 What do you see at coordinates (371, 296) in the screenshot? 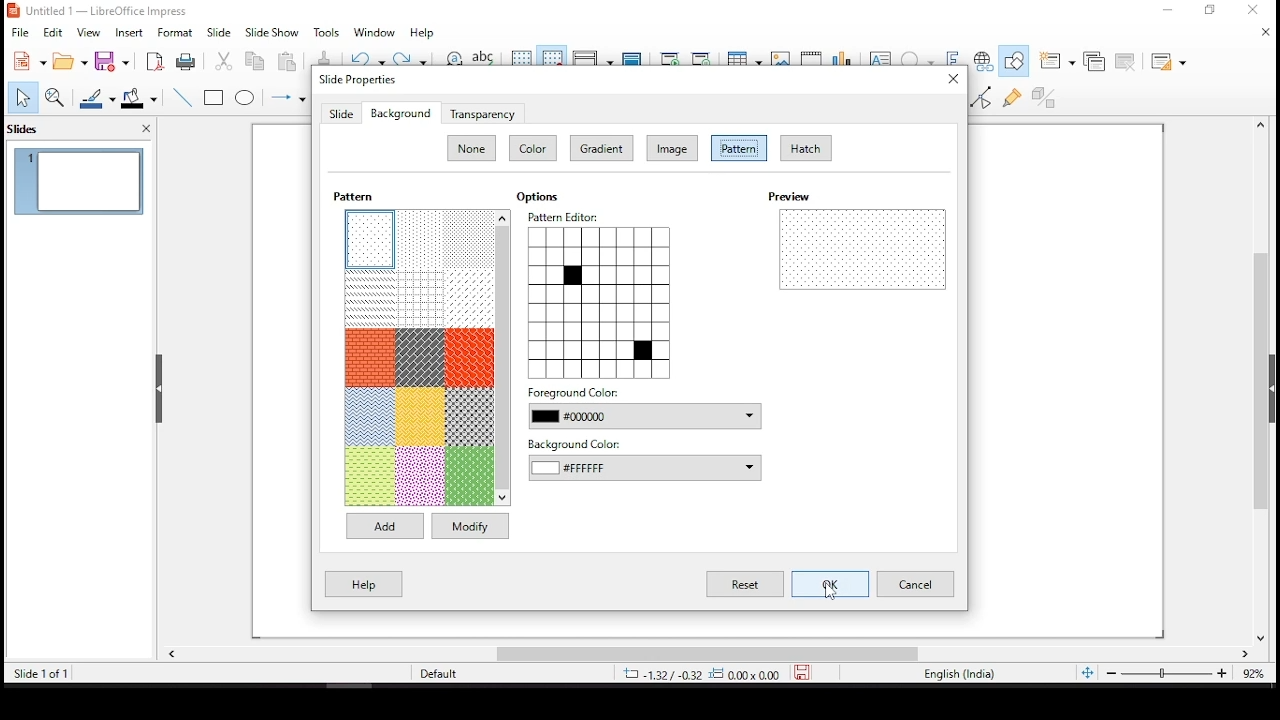
I see `pattern` at bounding box center [371, 296].